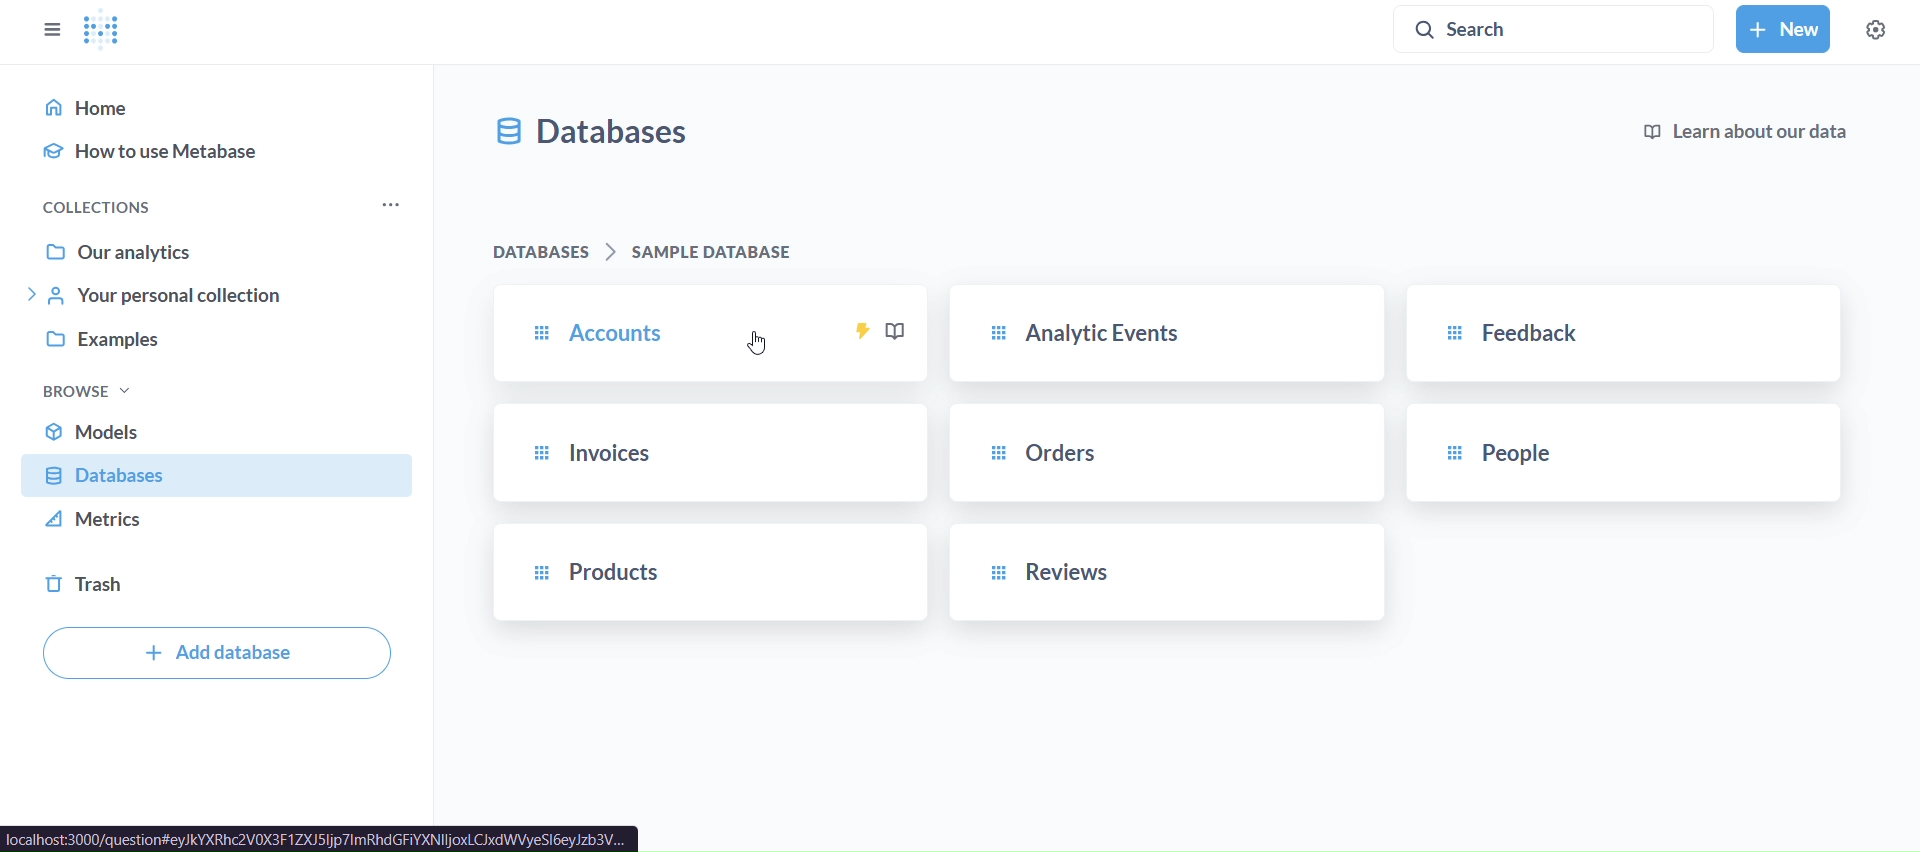 The height and width of the screenshot is (852, 1920). I want to click on our analytics, so click(217, 248).